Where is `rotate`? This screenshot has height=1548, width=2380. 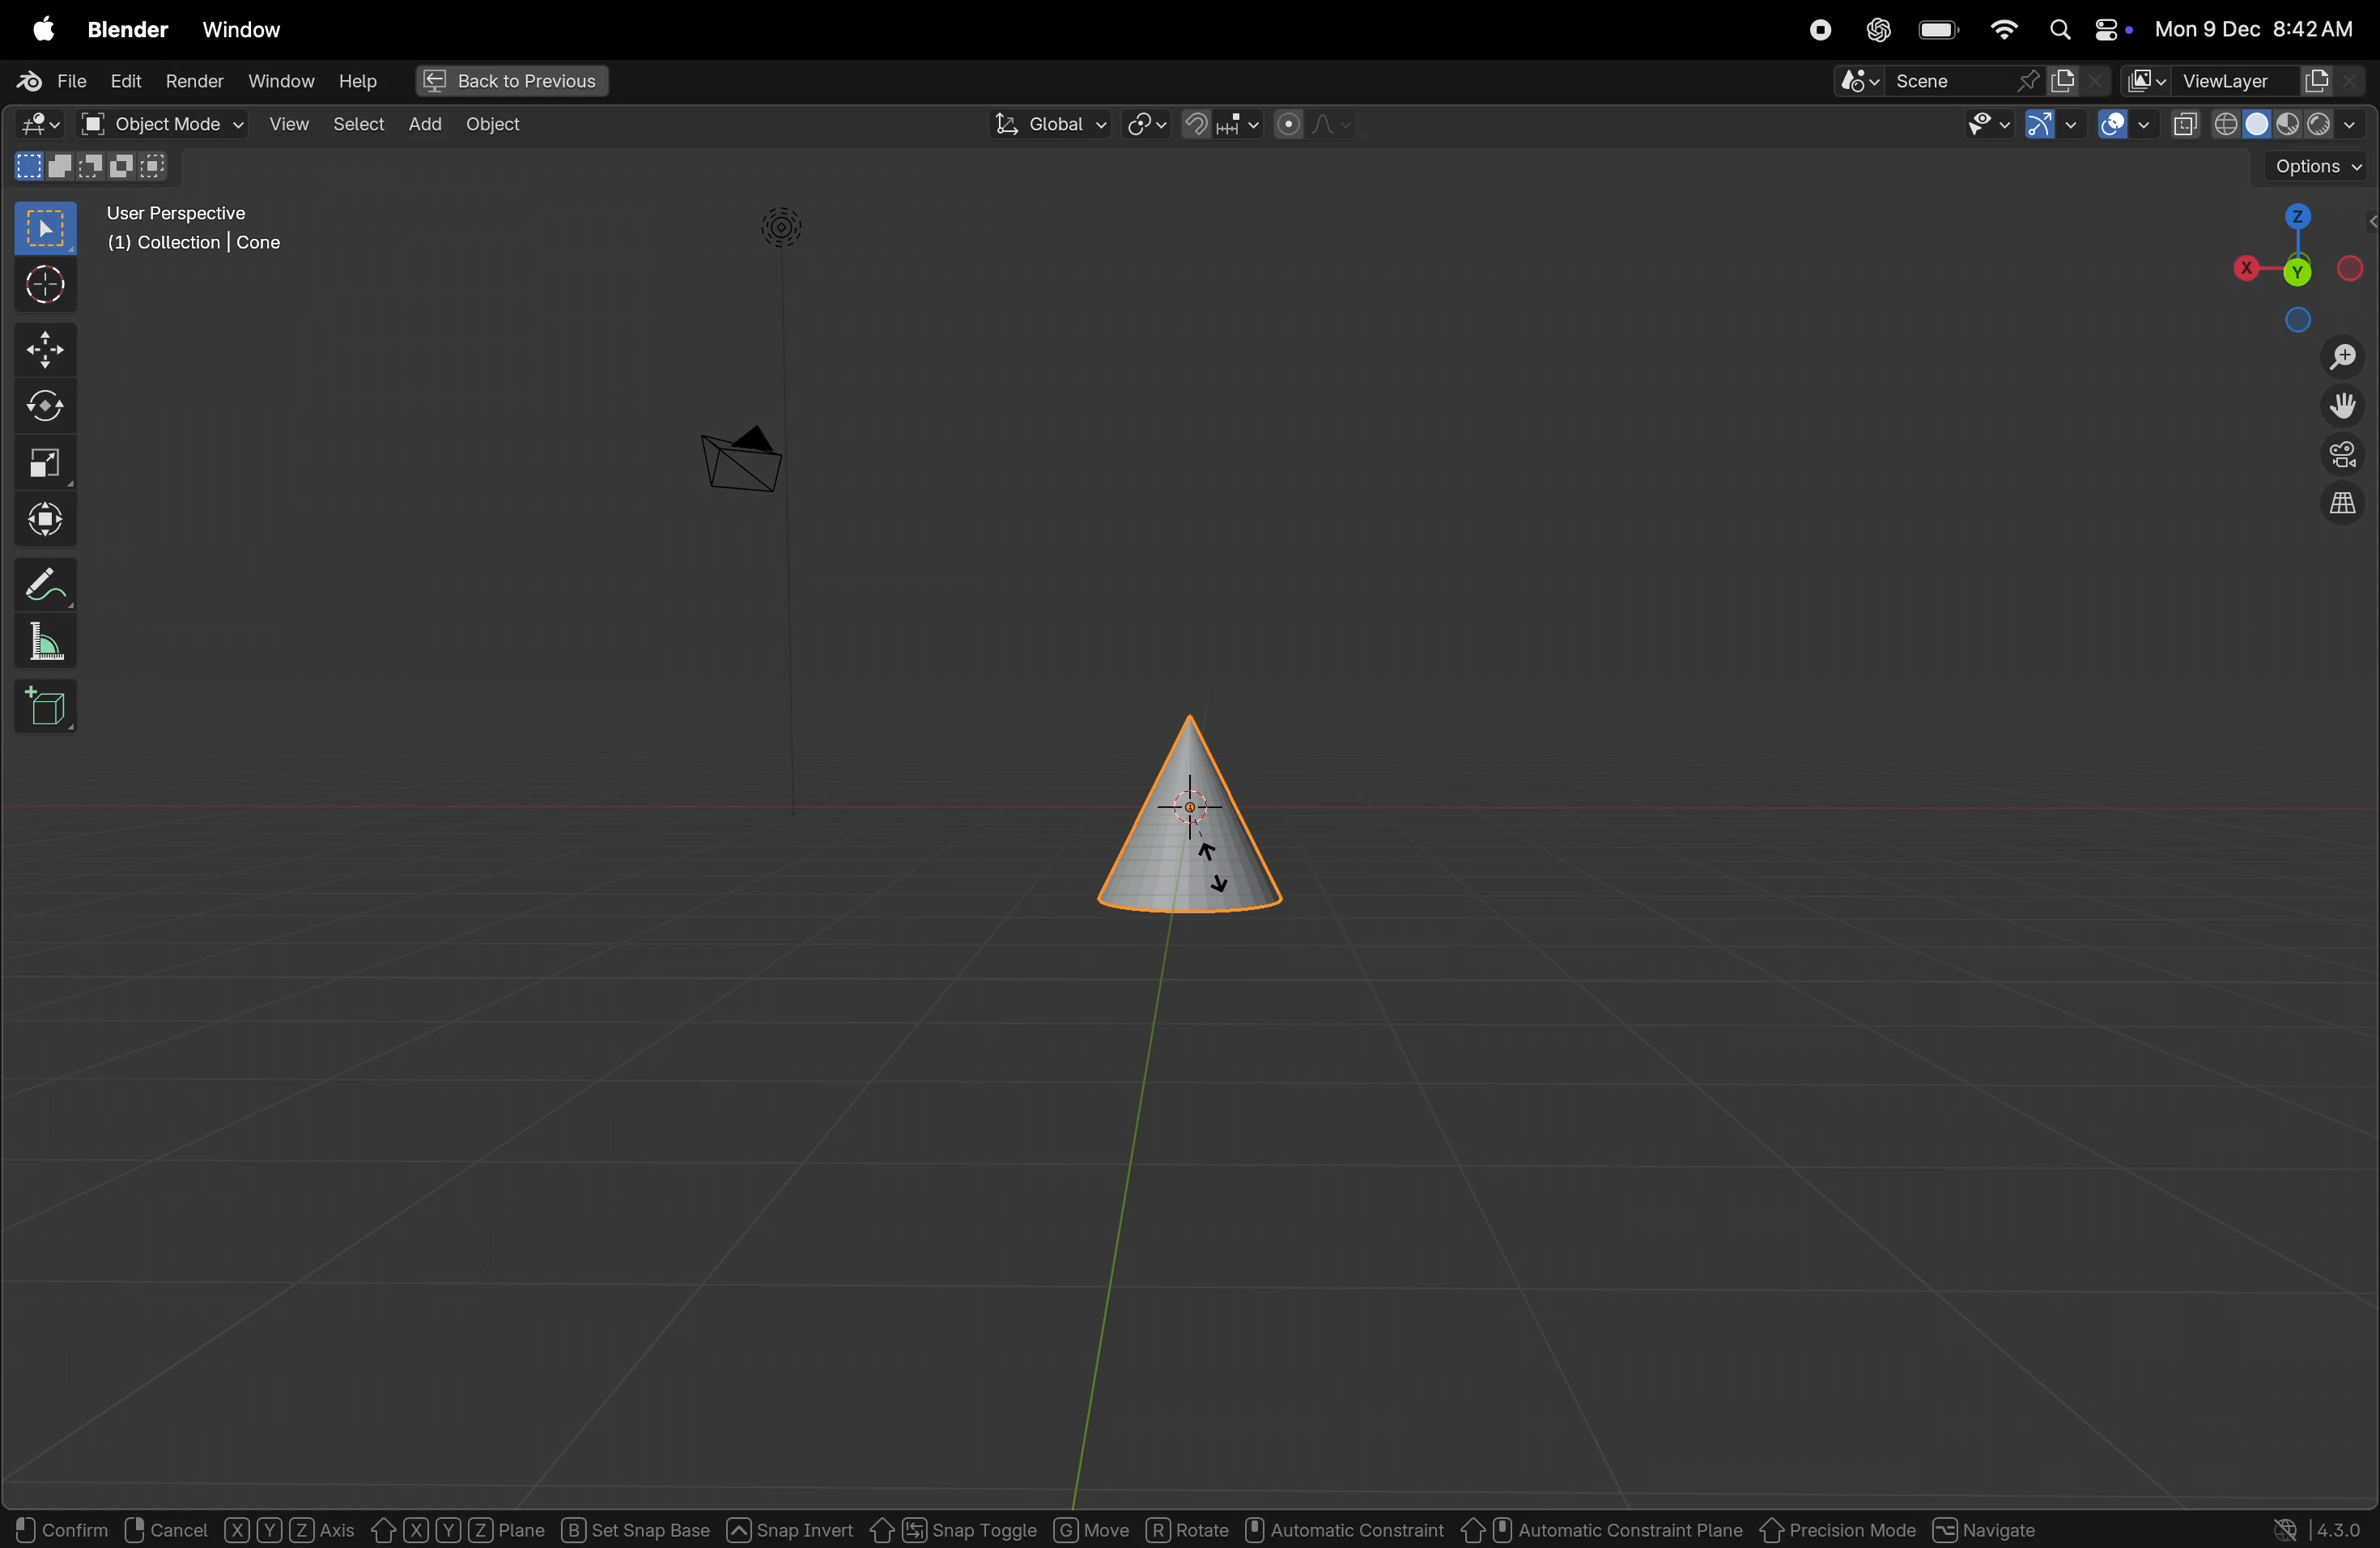
rotate is located at coordinates (42, 407).